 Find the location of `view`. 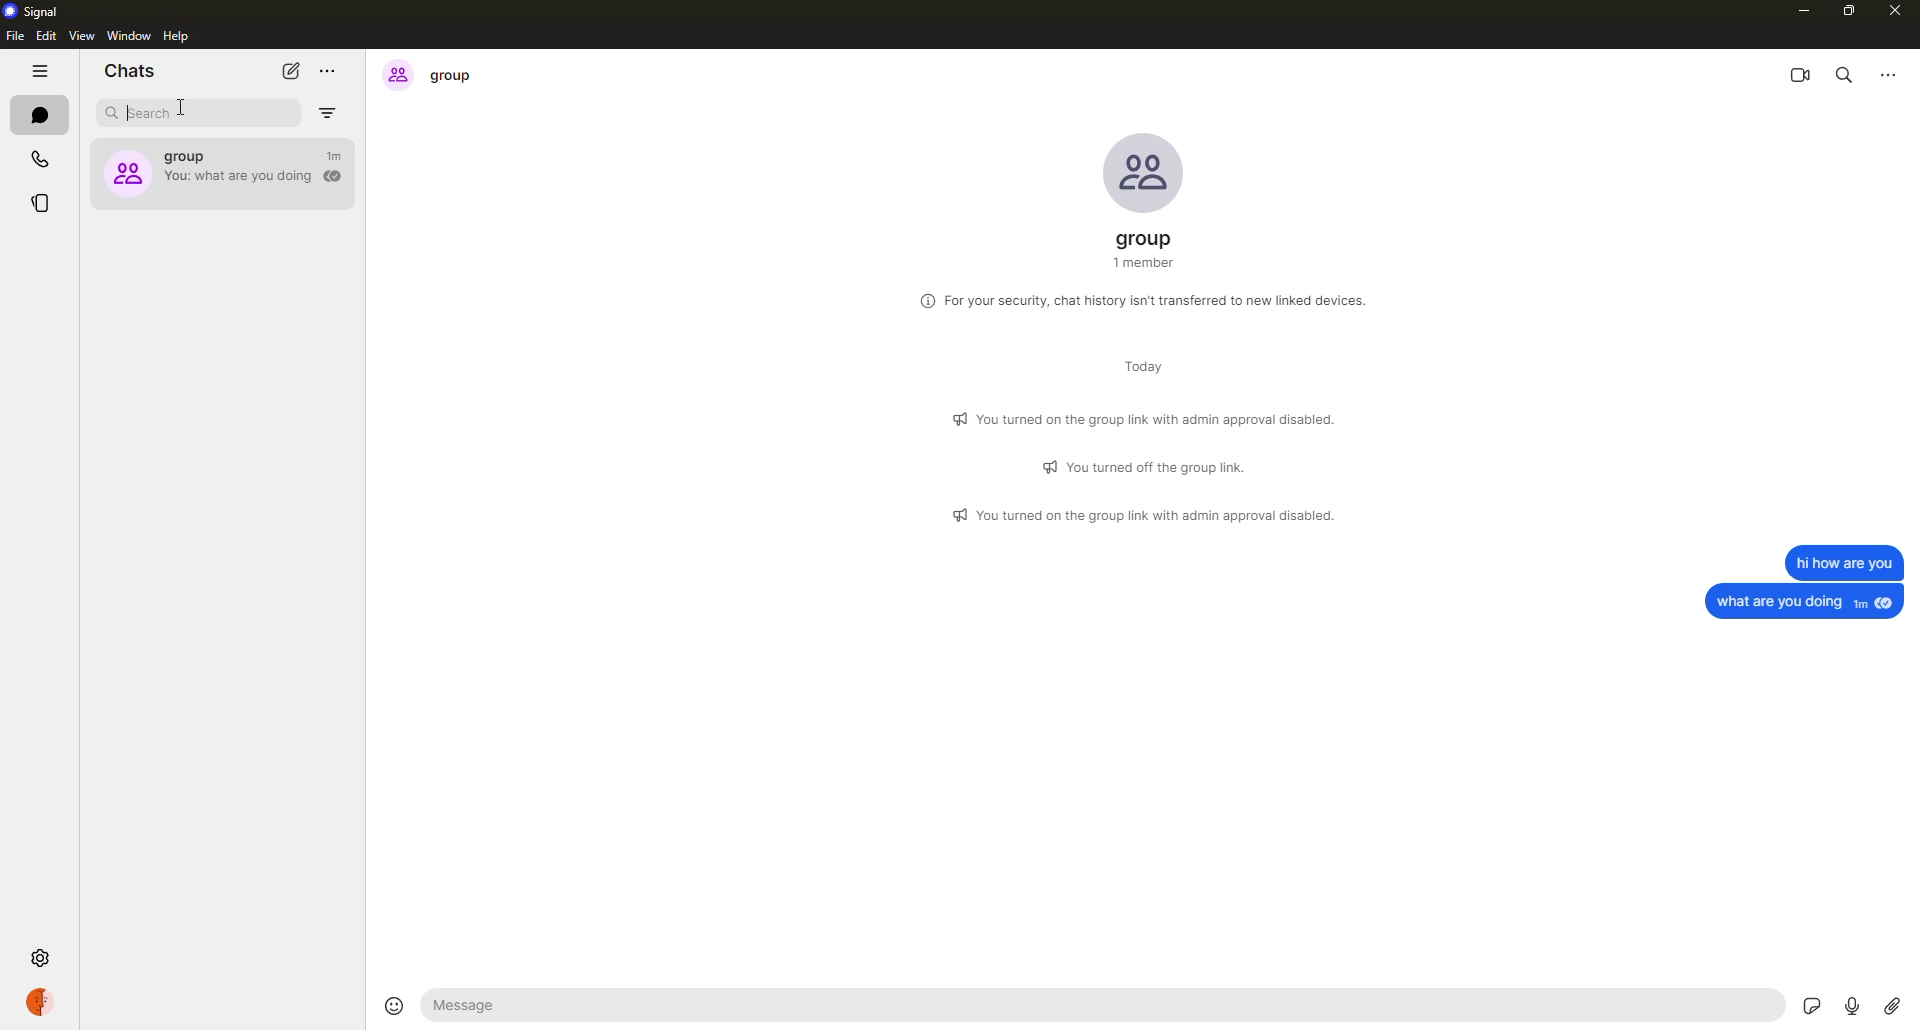

view is located at coordinates (82, 38).